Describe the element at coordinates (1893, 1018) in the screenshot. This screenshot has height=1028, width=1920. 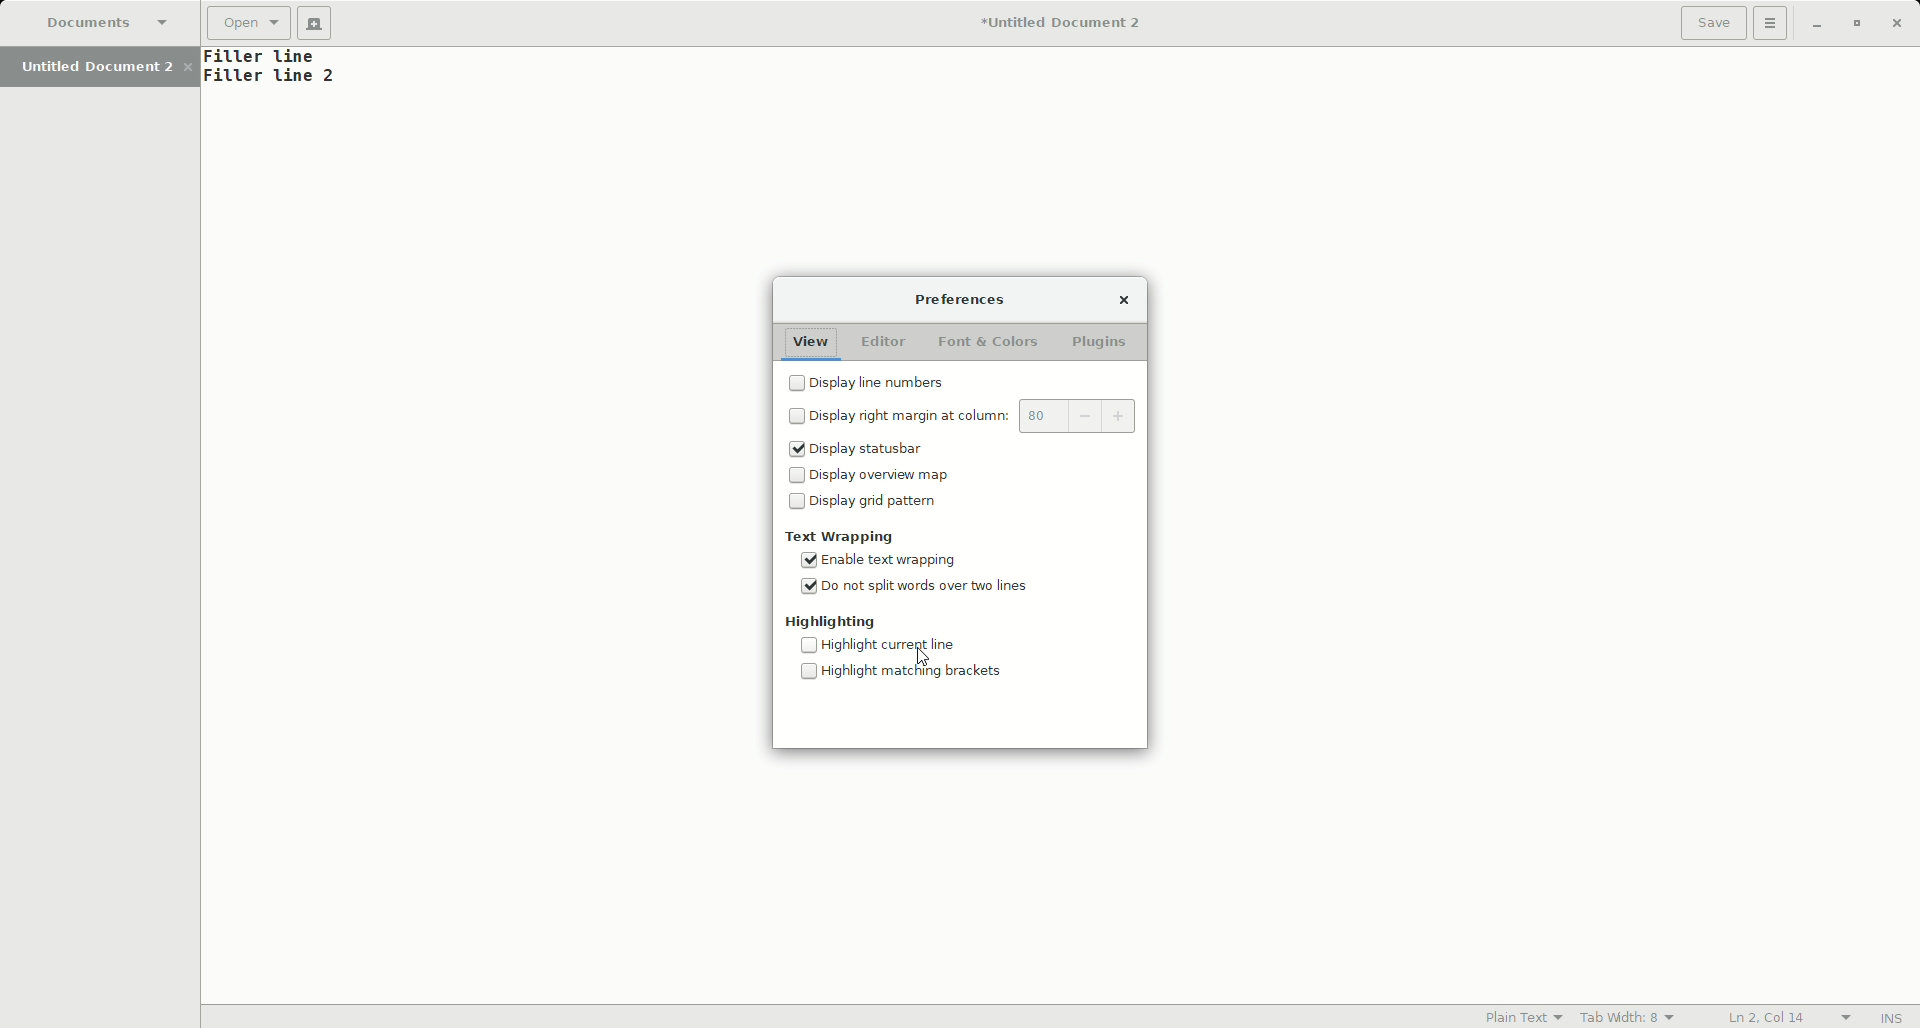
I see `INS` at that location.